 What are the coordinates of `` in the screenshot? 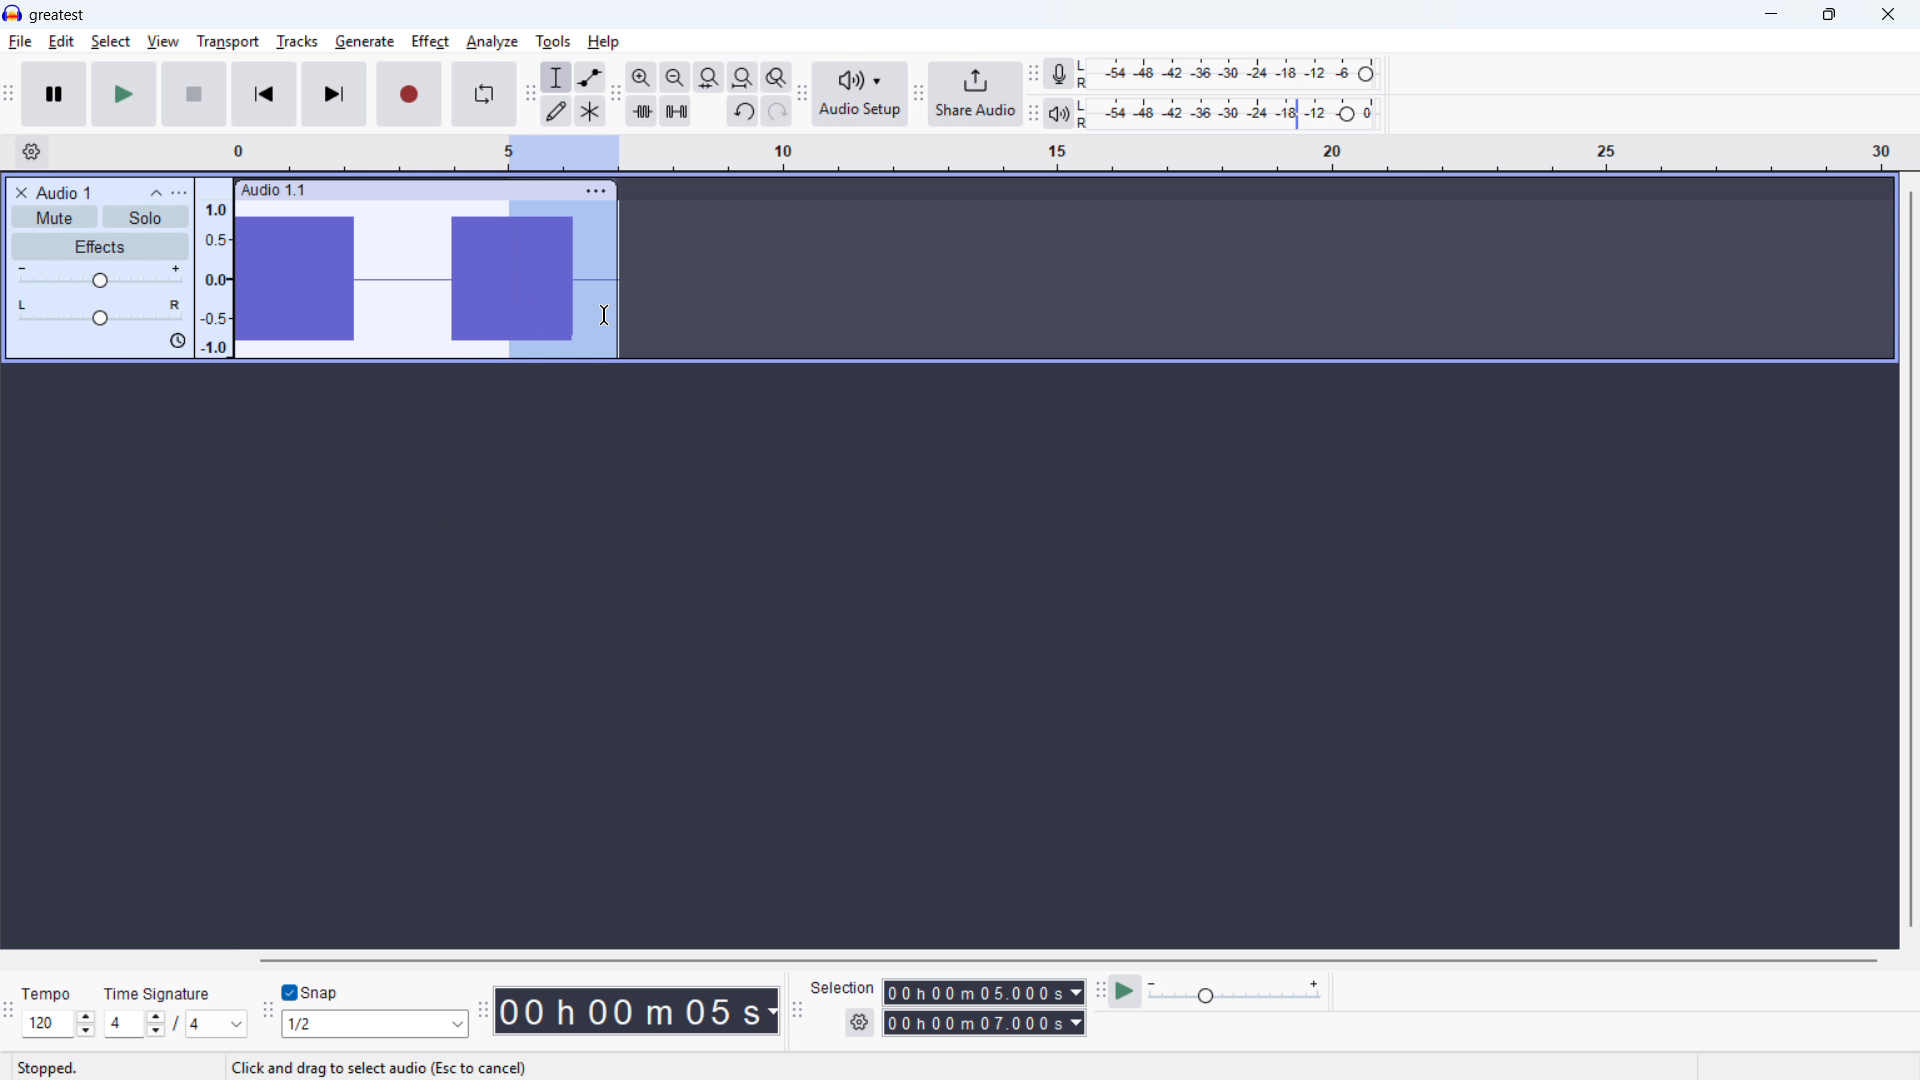 It's located at (157, 994).